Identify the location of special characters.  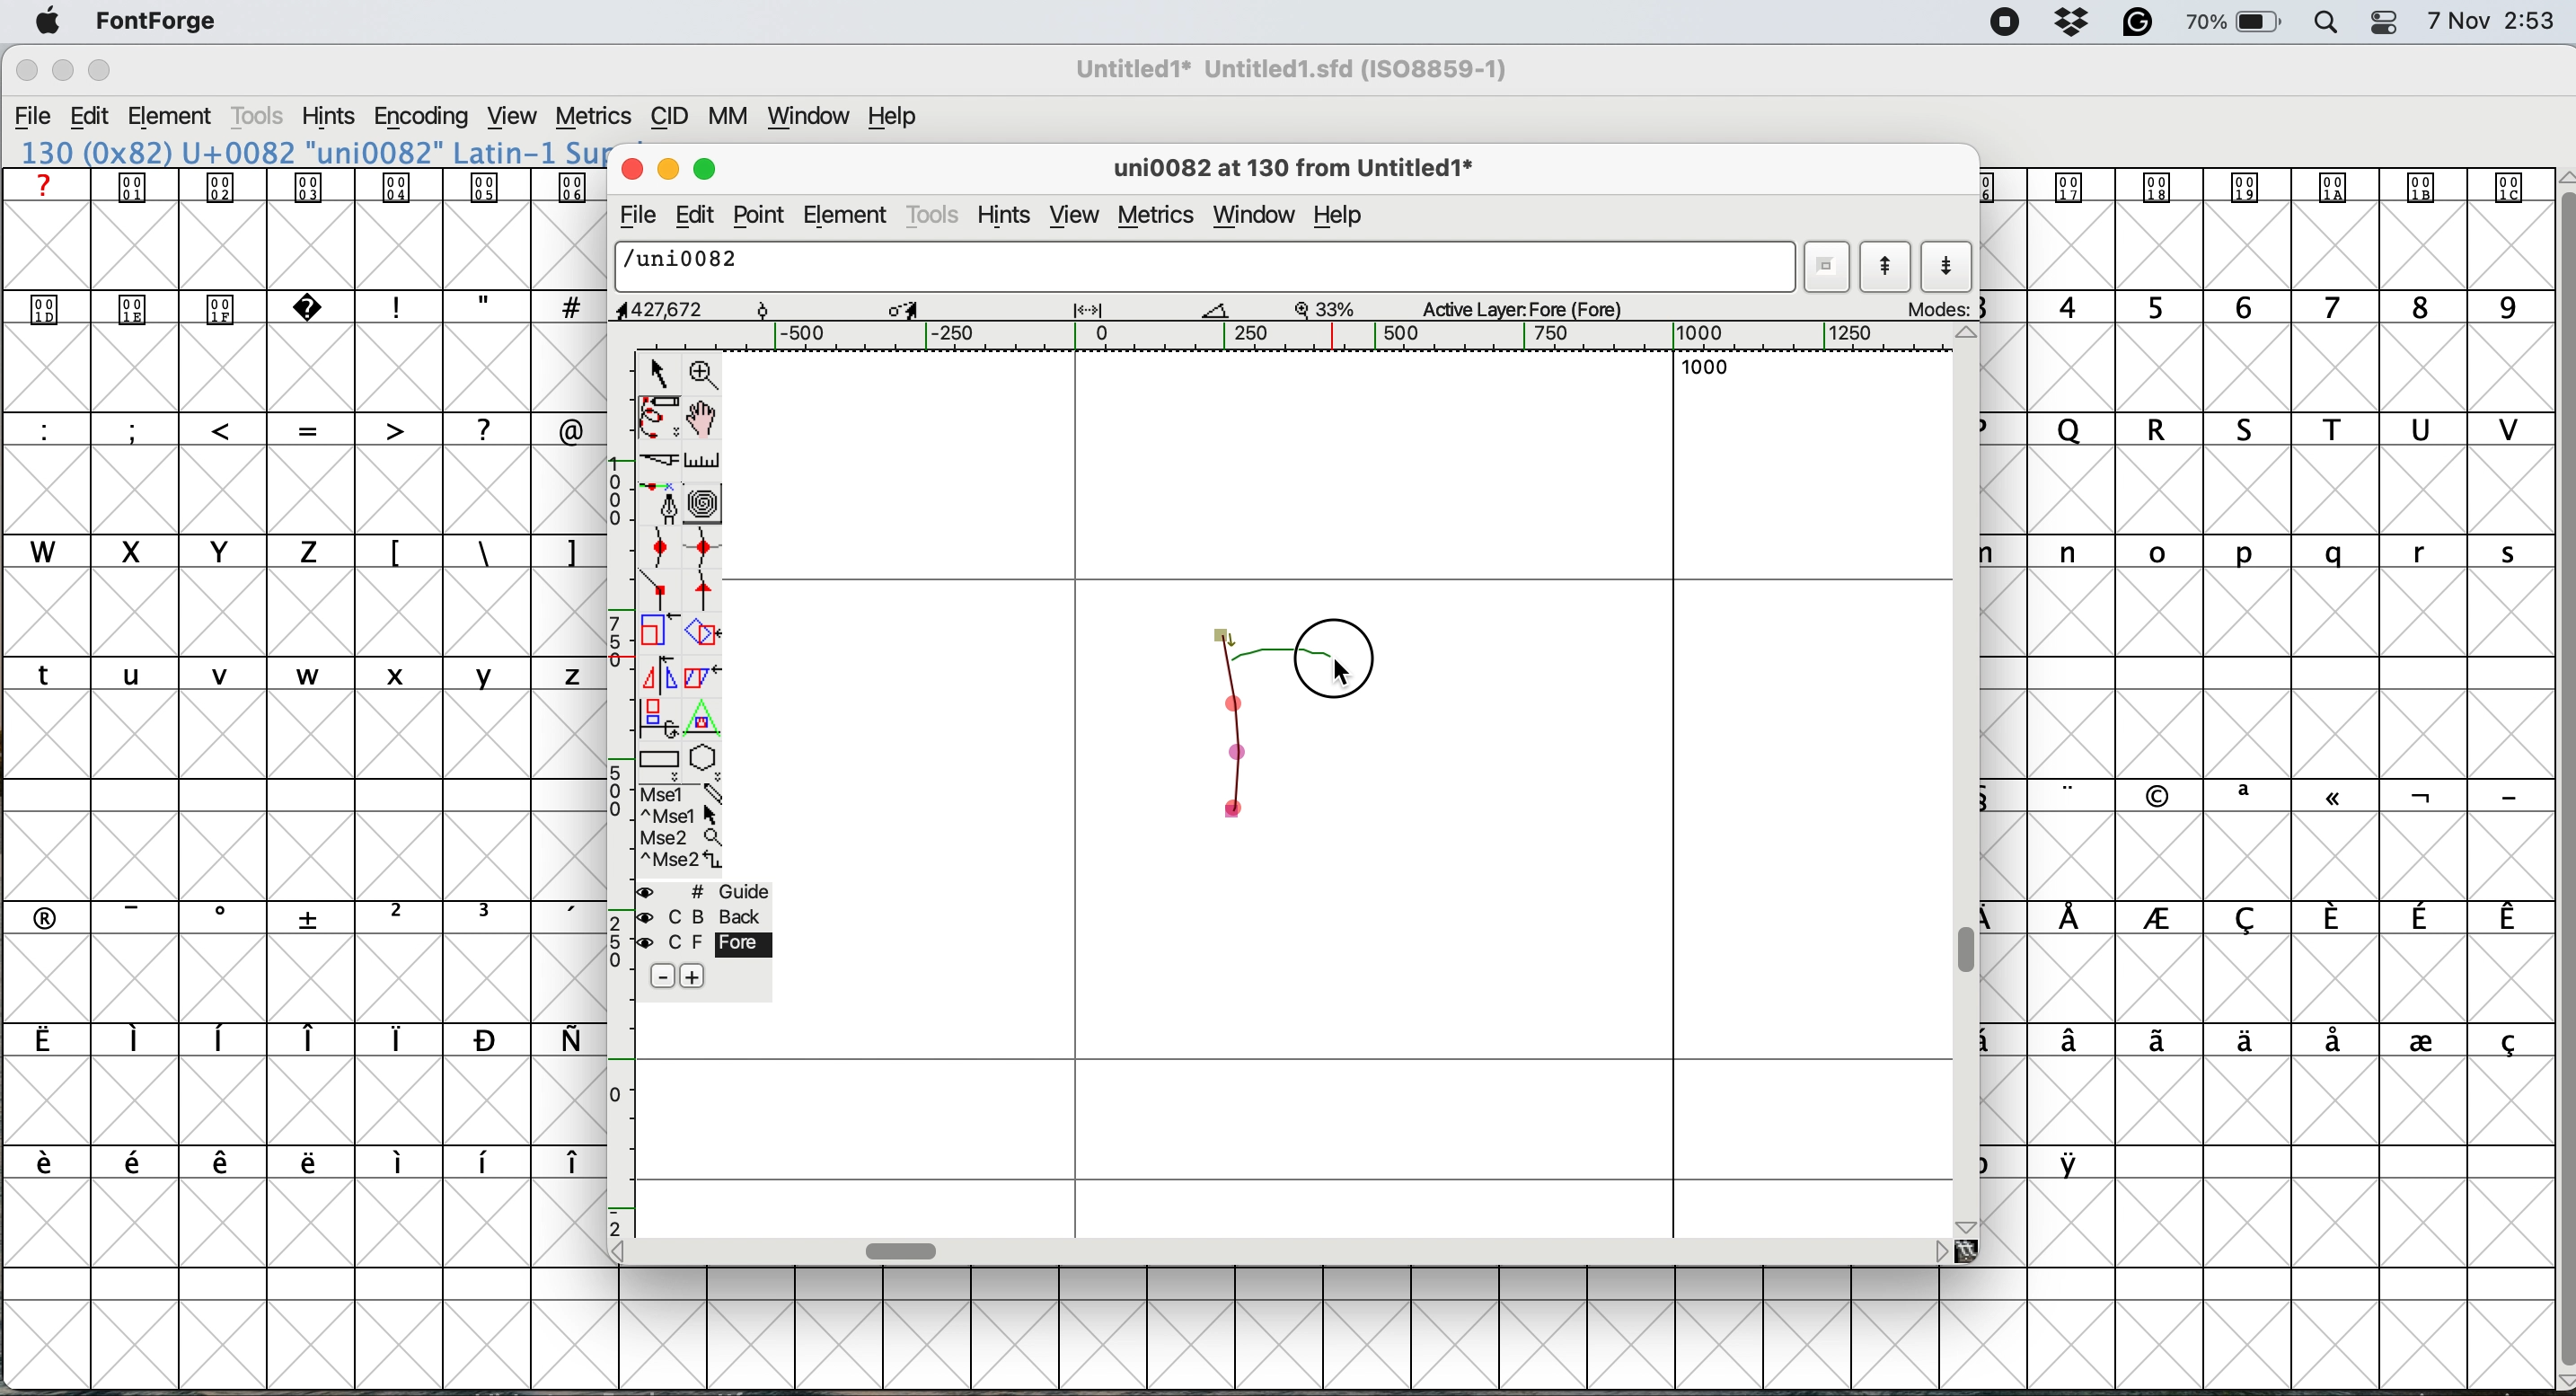
(294, 1041).